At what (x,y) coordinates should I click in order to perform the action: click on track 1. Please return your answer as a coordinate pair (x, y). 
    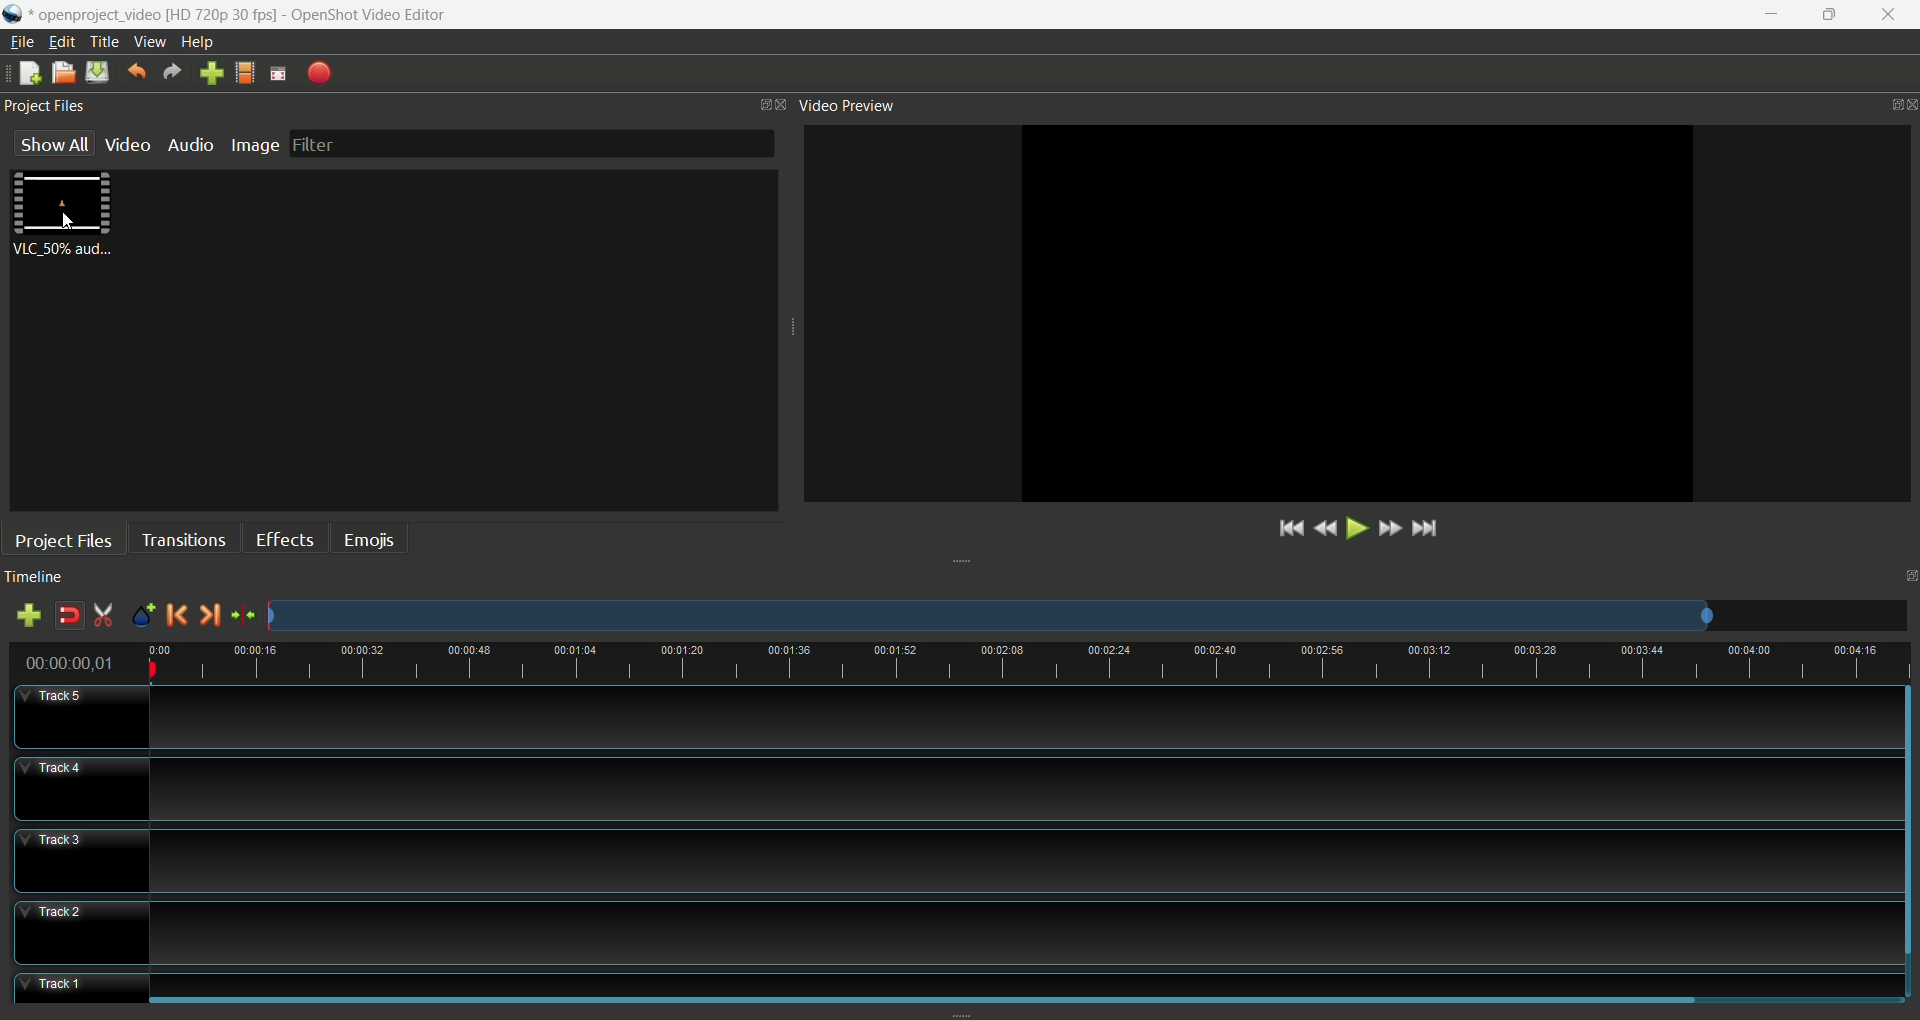
    Looking at the image, I should click on (956, 989).